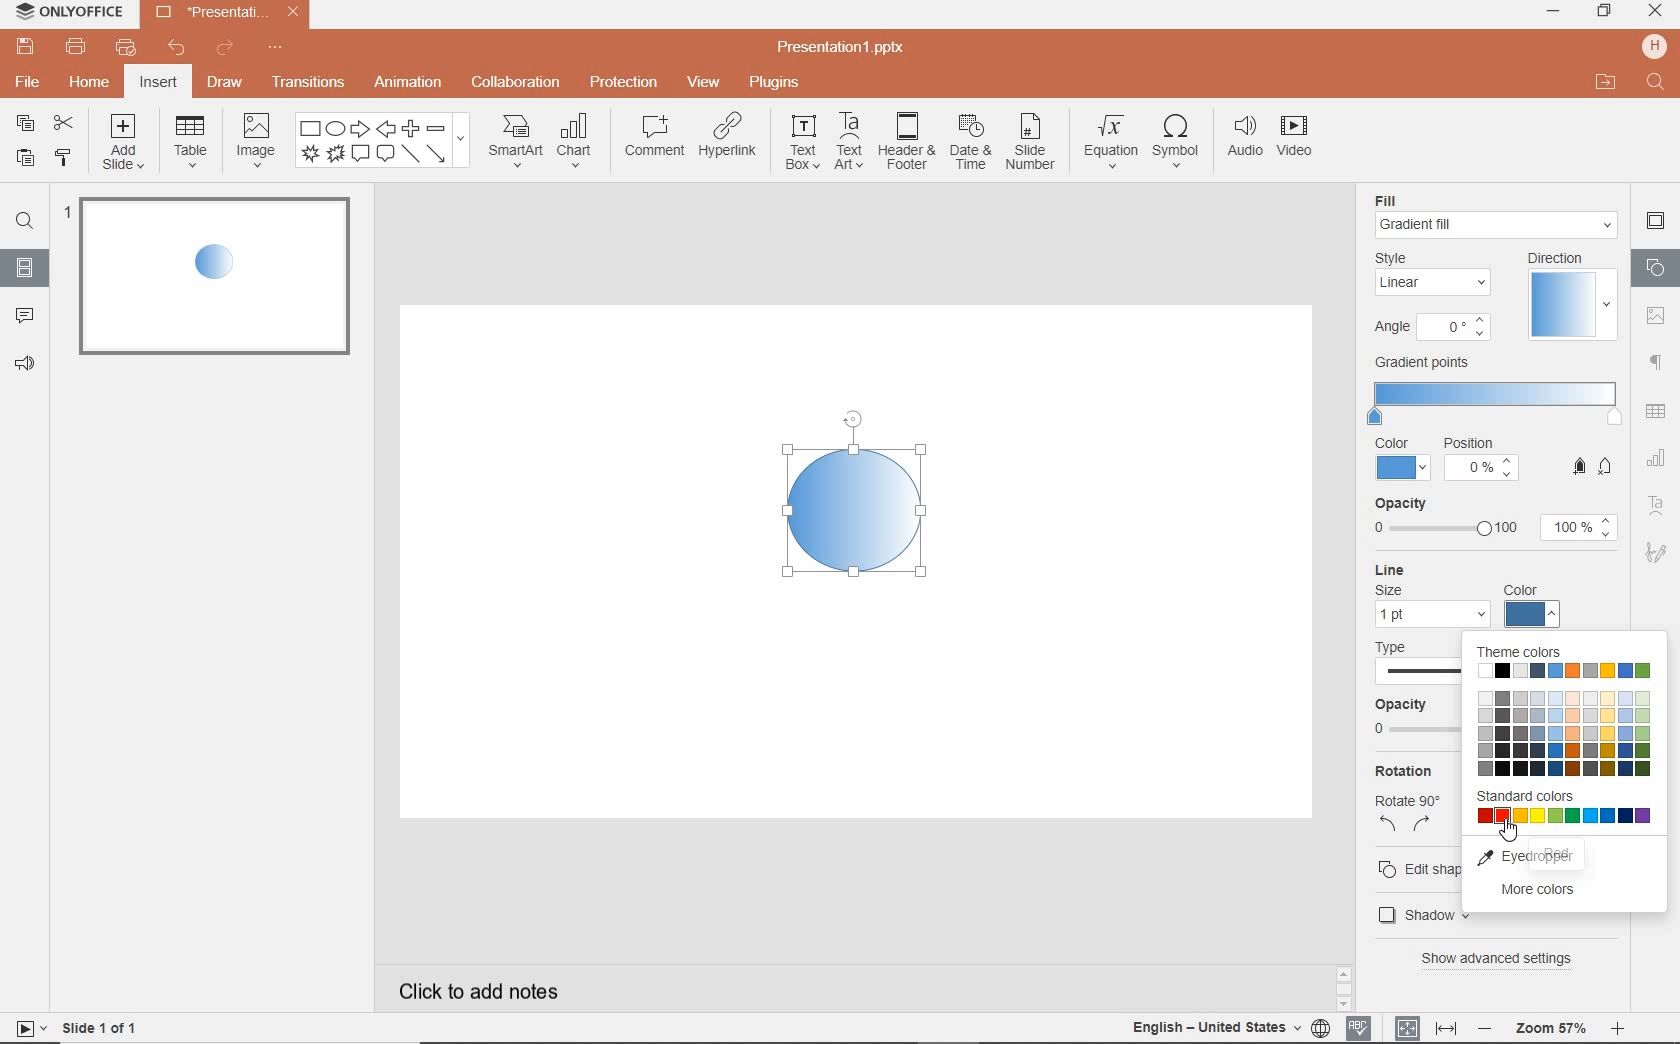  Describe the element at coordinates (1297, 138) in the screenshot. I see `videos` at that location.